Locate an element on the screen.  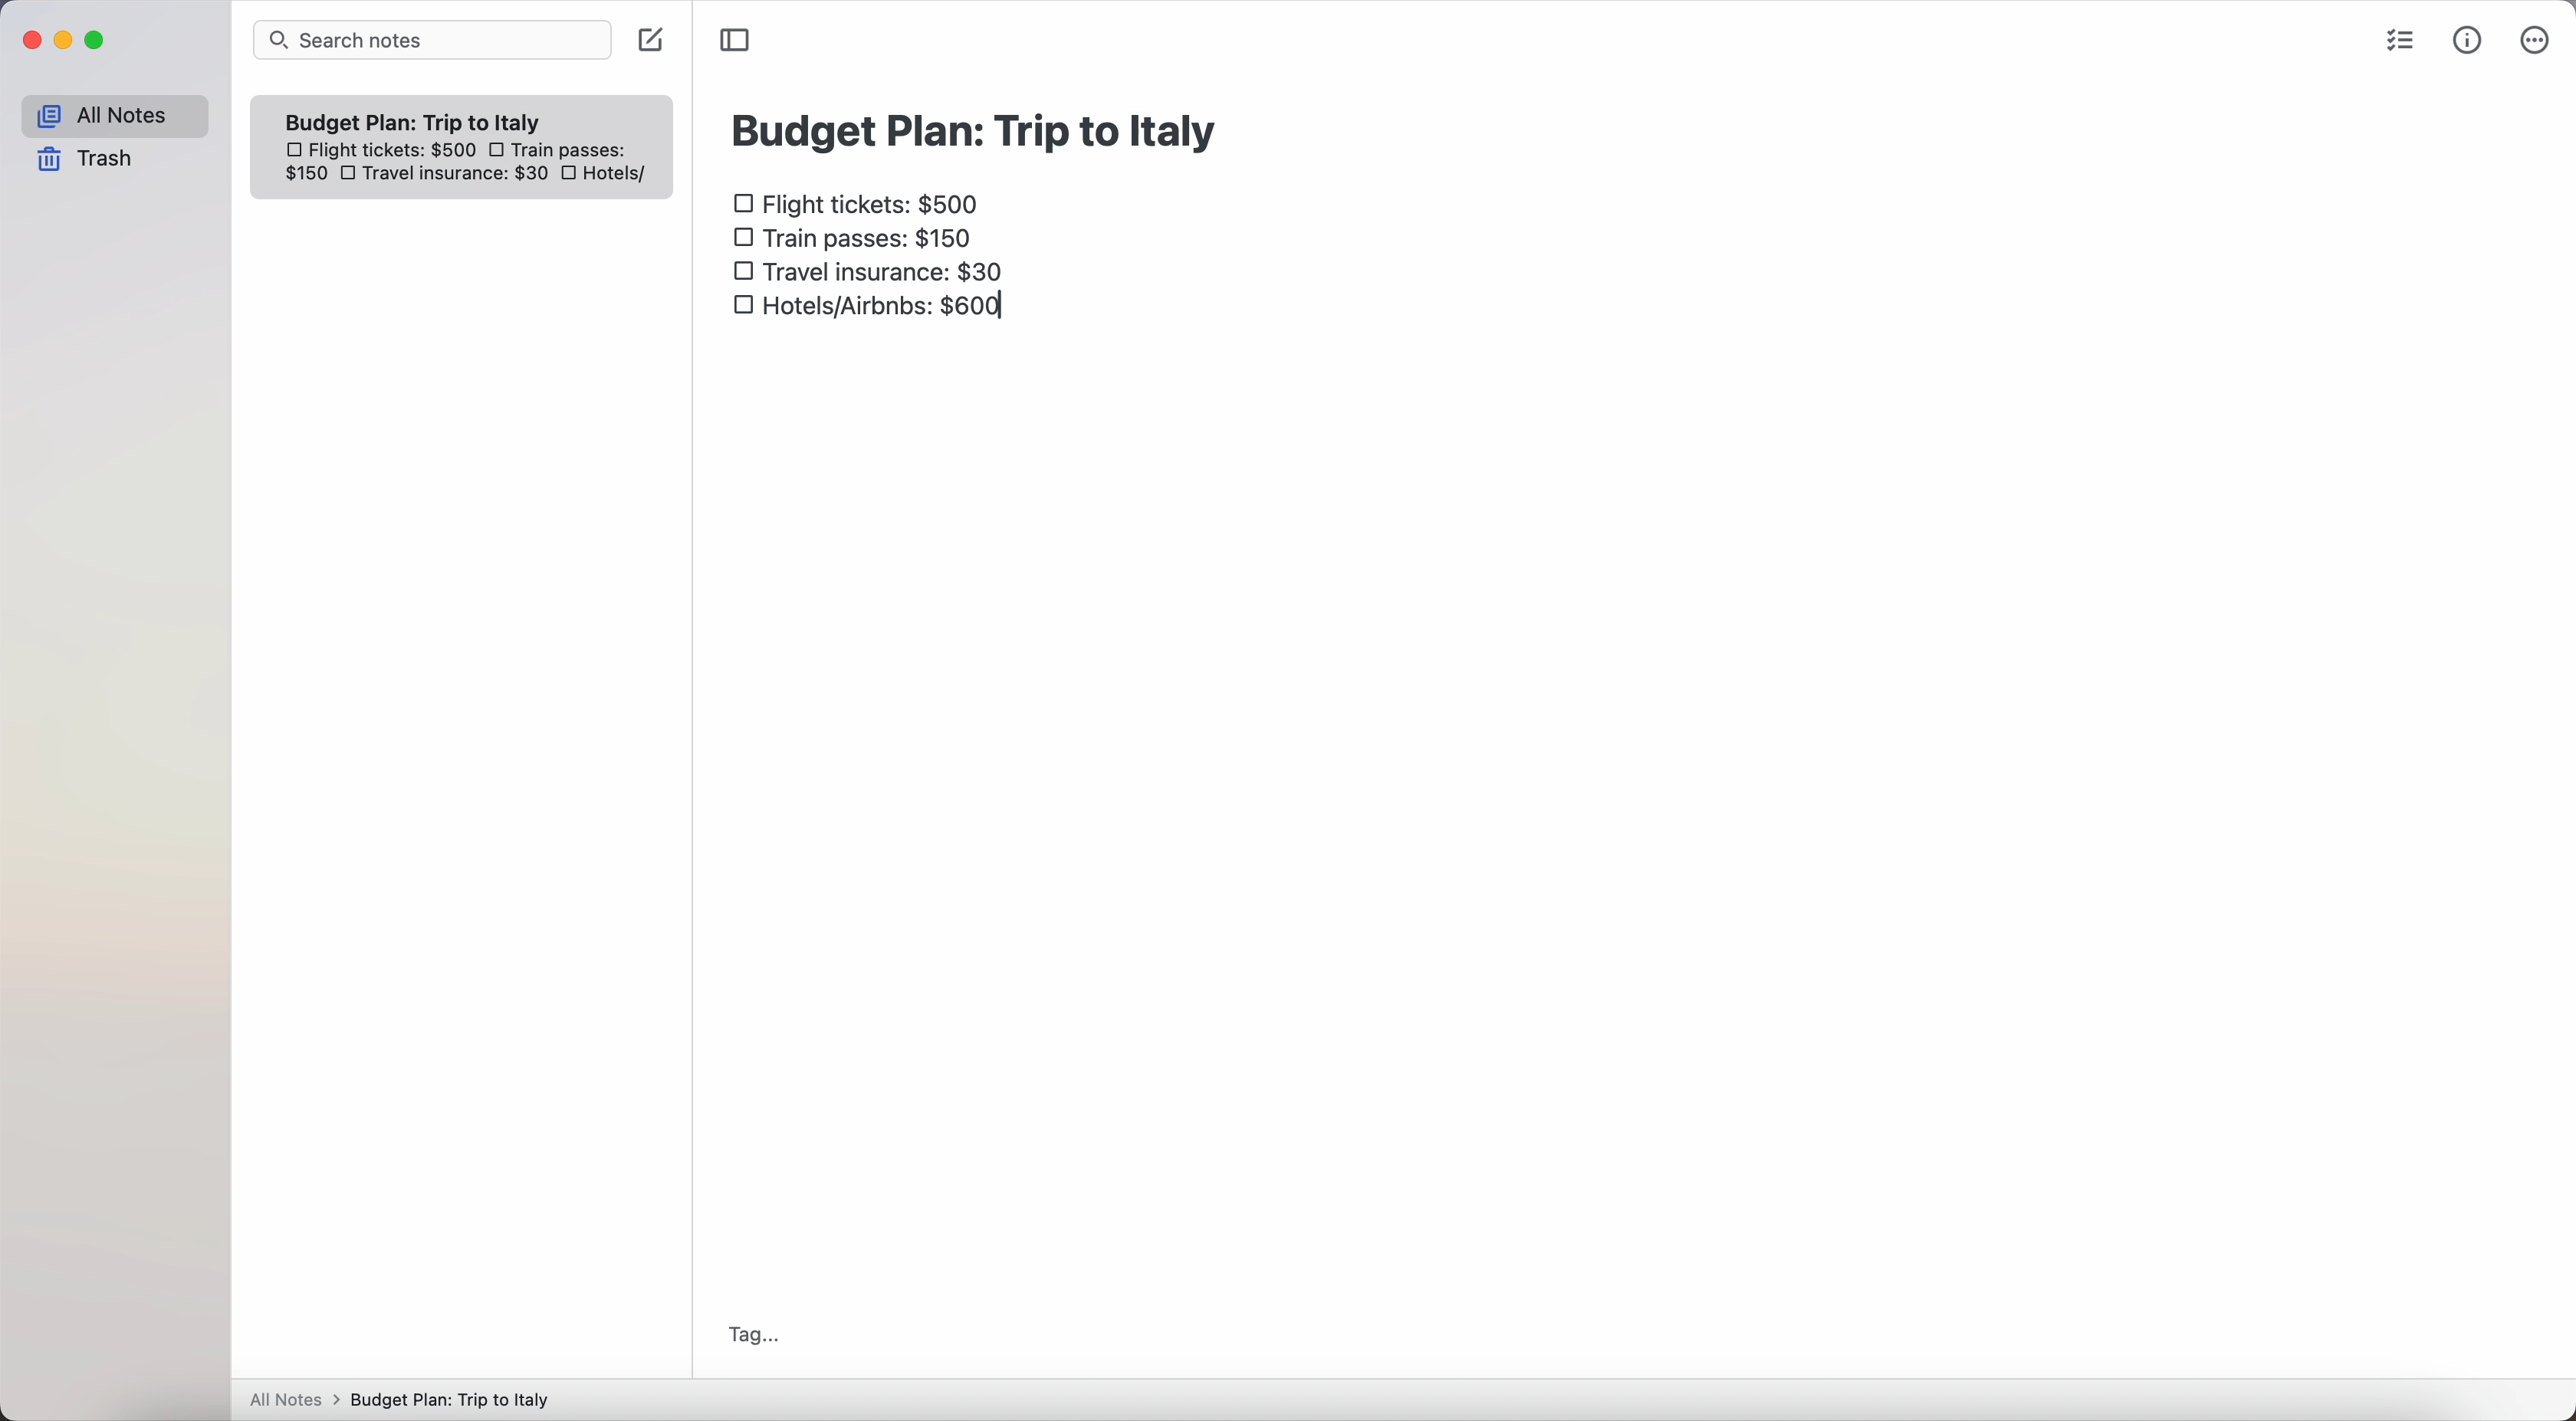
hotels/airbnbs is located at coordinates (897, 309).